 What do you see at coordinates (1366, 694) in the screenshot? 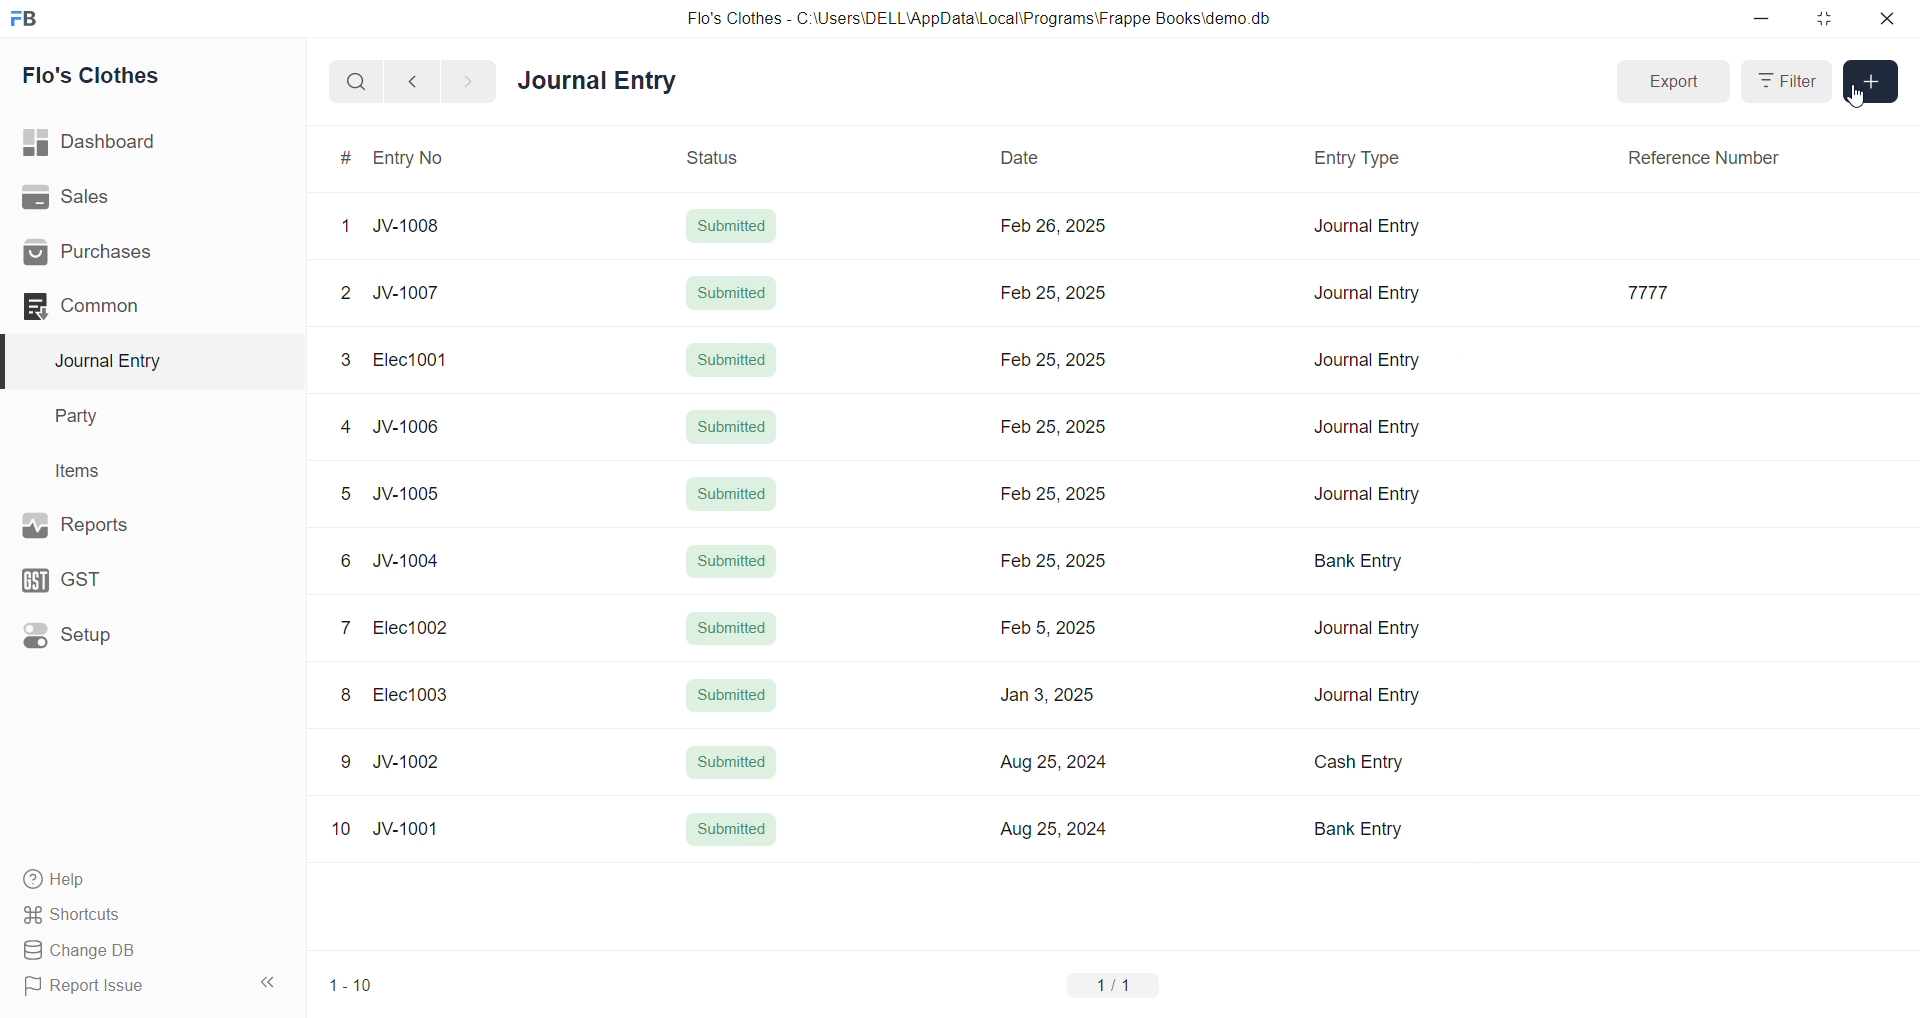
I see `Journal Entry` at bounding box center [1366, 694].